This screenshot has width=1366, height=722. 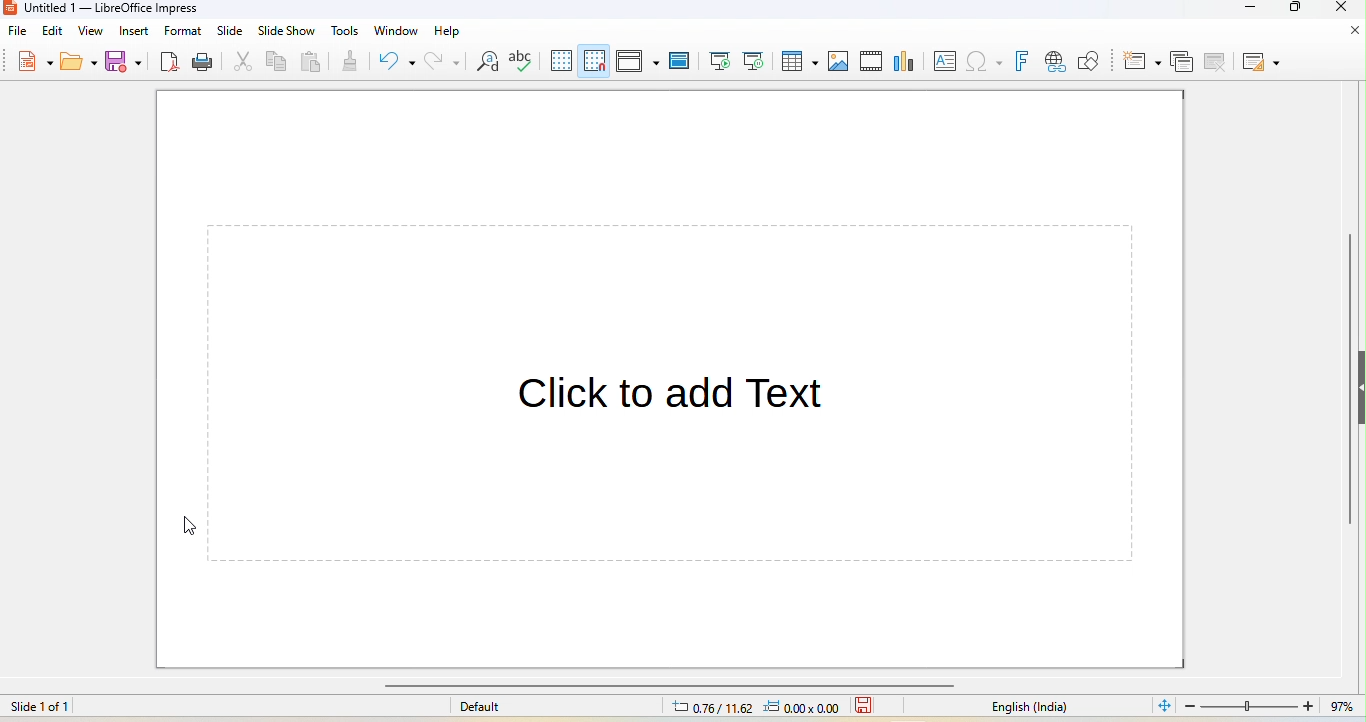 What do you see at coordinates (53, 30) in the screenshot?
I see `edit` at bounding box center [53, 30].